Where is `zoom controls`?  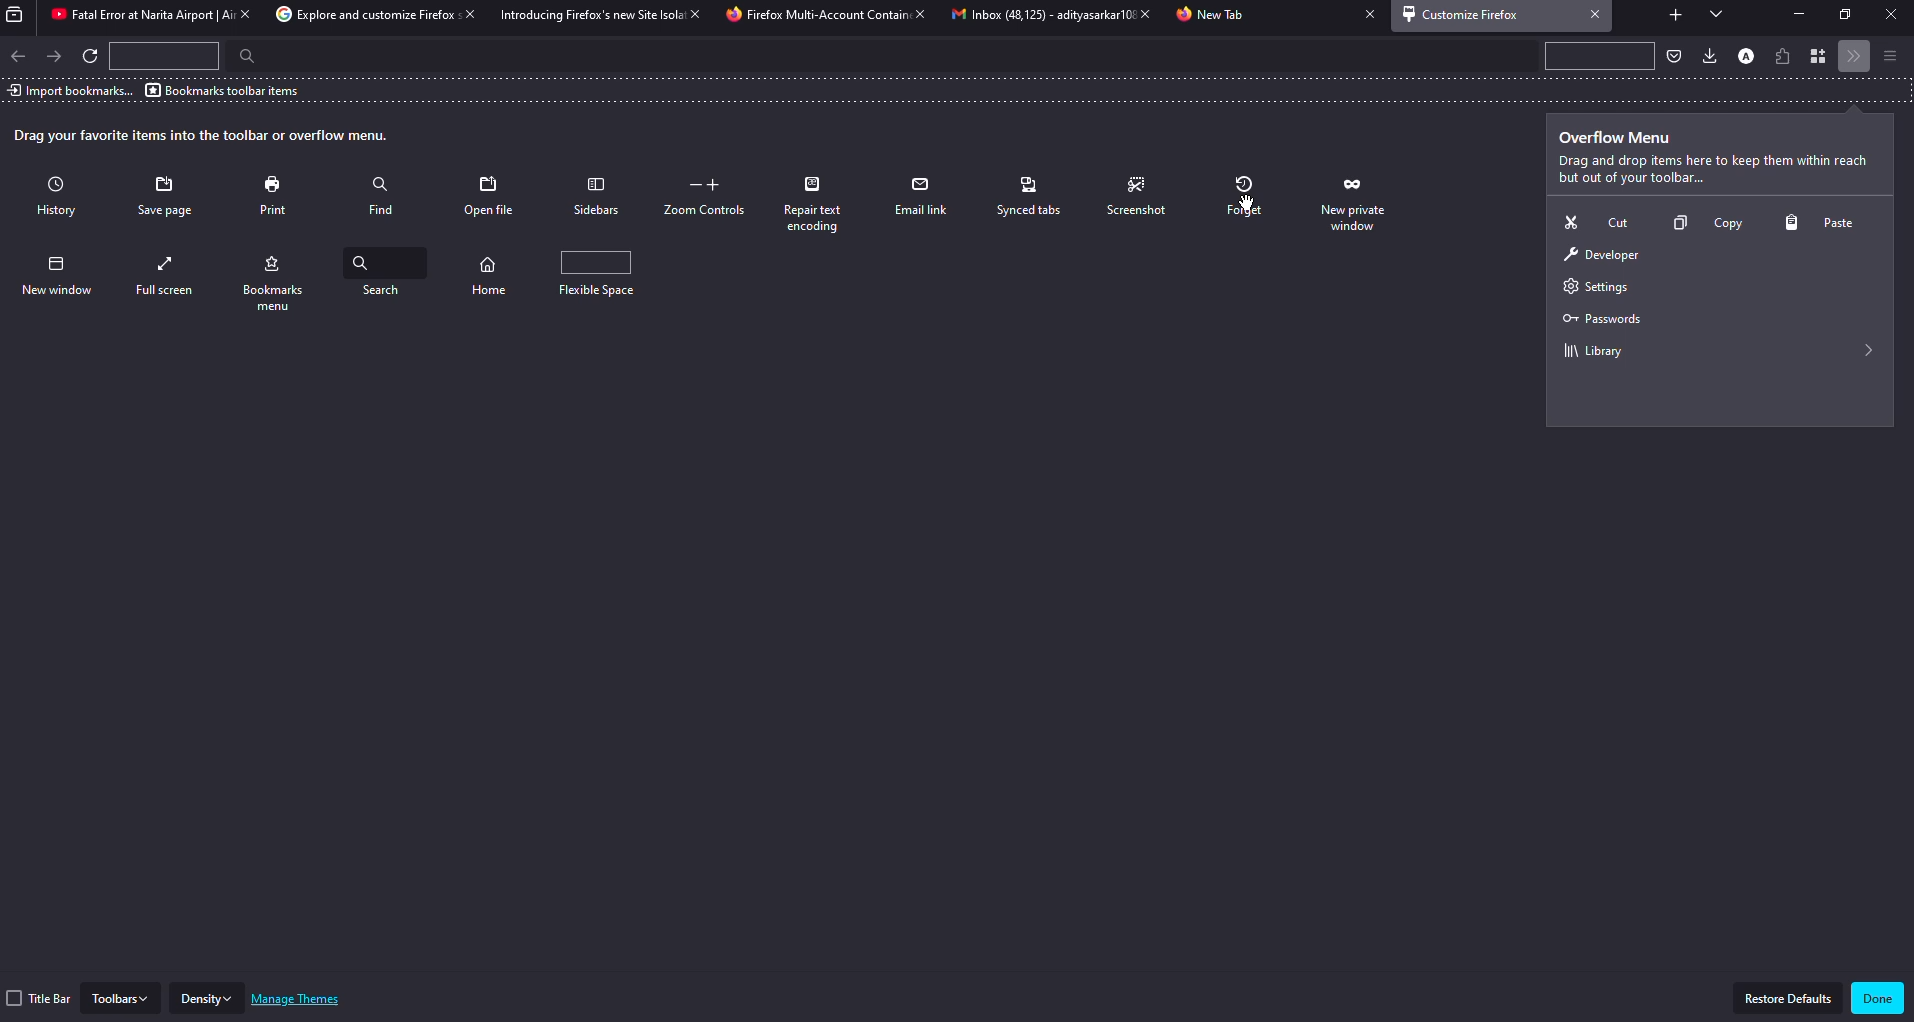
zoom controls is located at coordinates (708, 197).